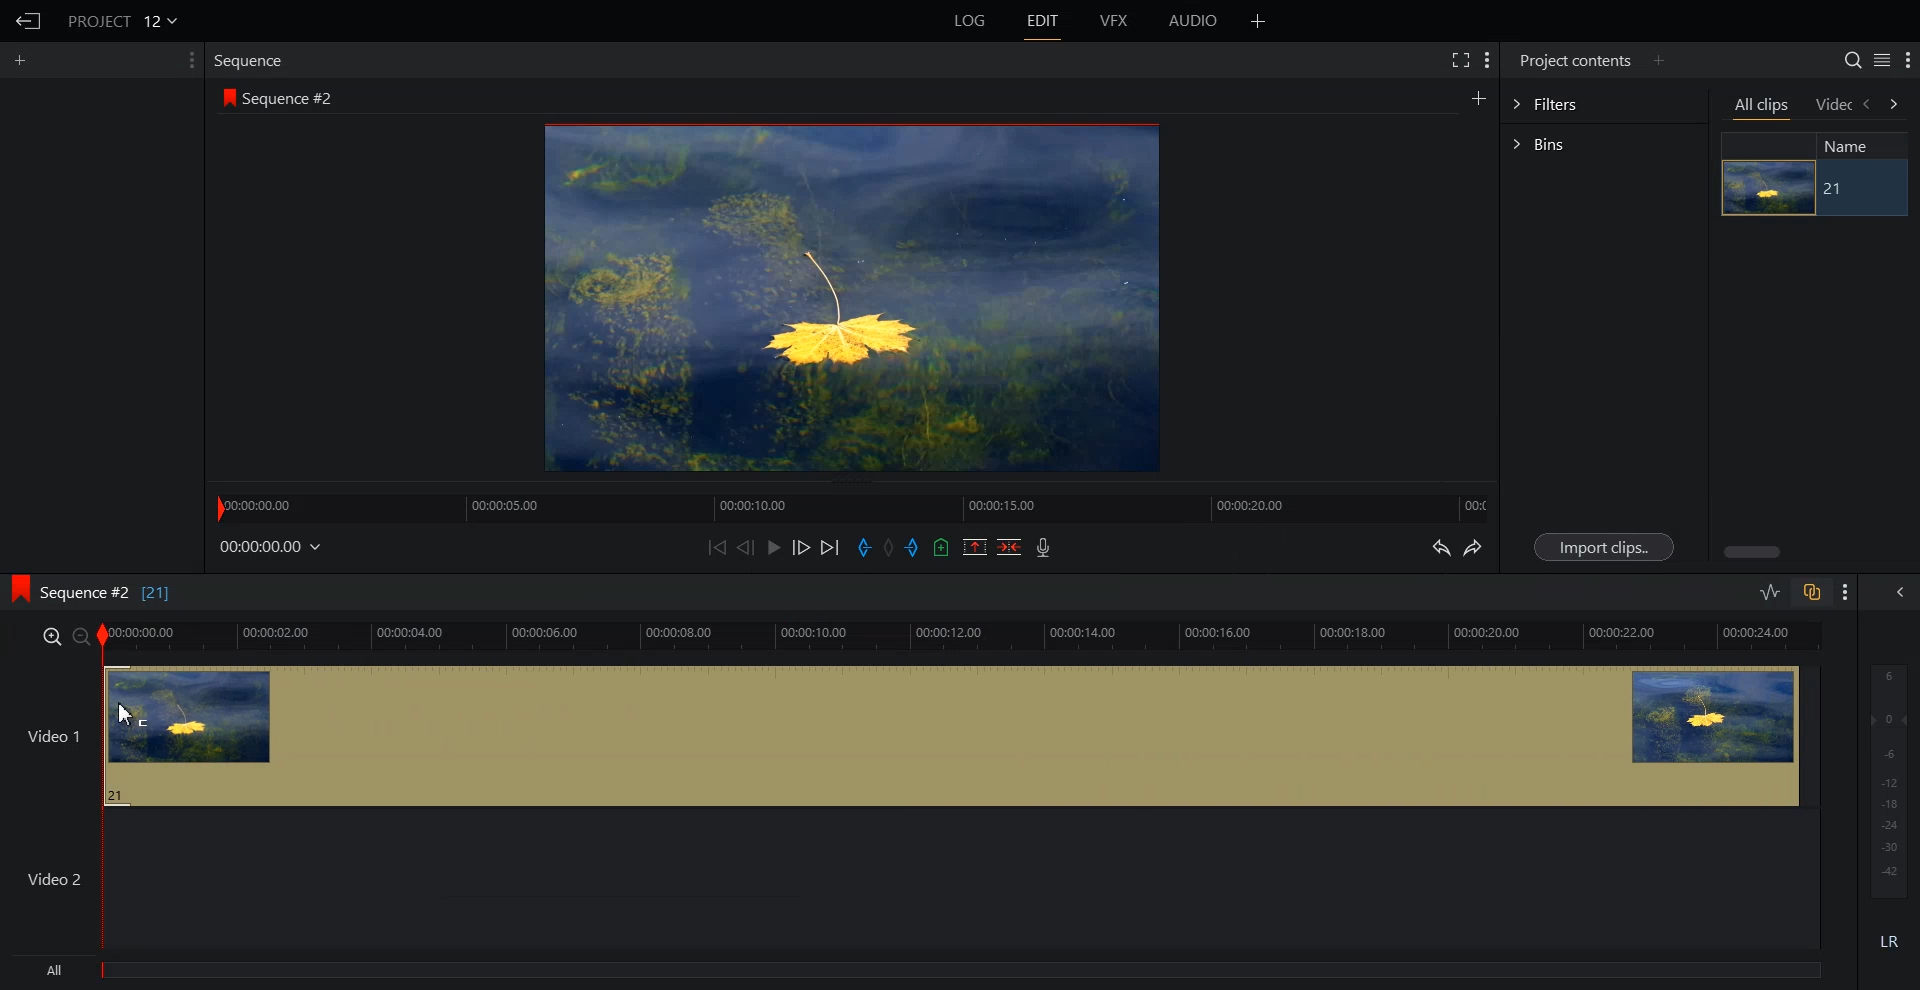  What do you see at coordinates (1869, 106) in the screenshot?
I see `backward` at bounding box center [1869, 106].